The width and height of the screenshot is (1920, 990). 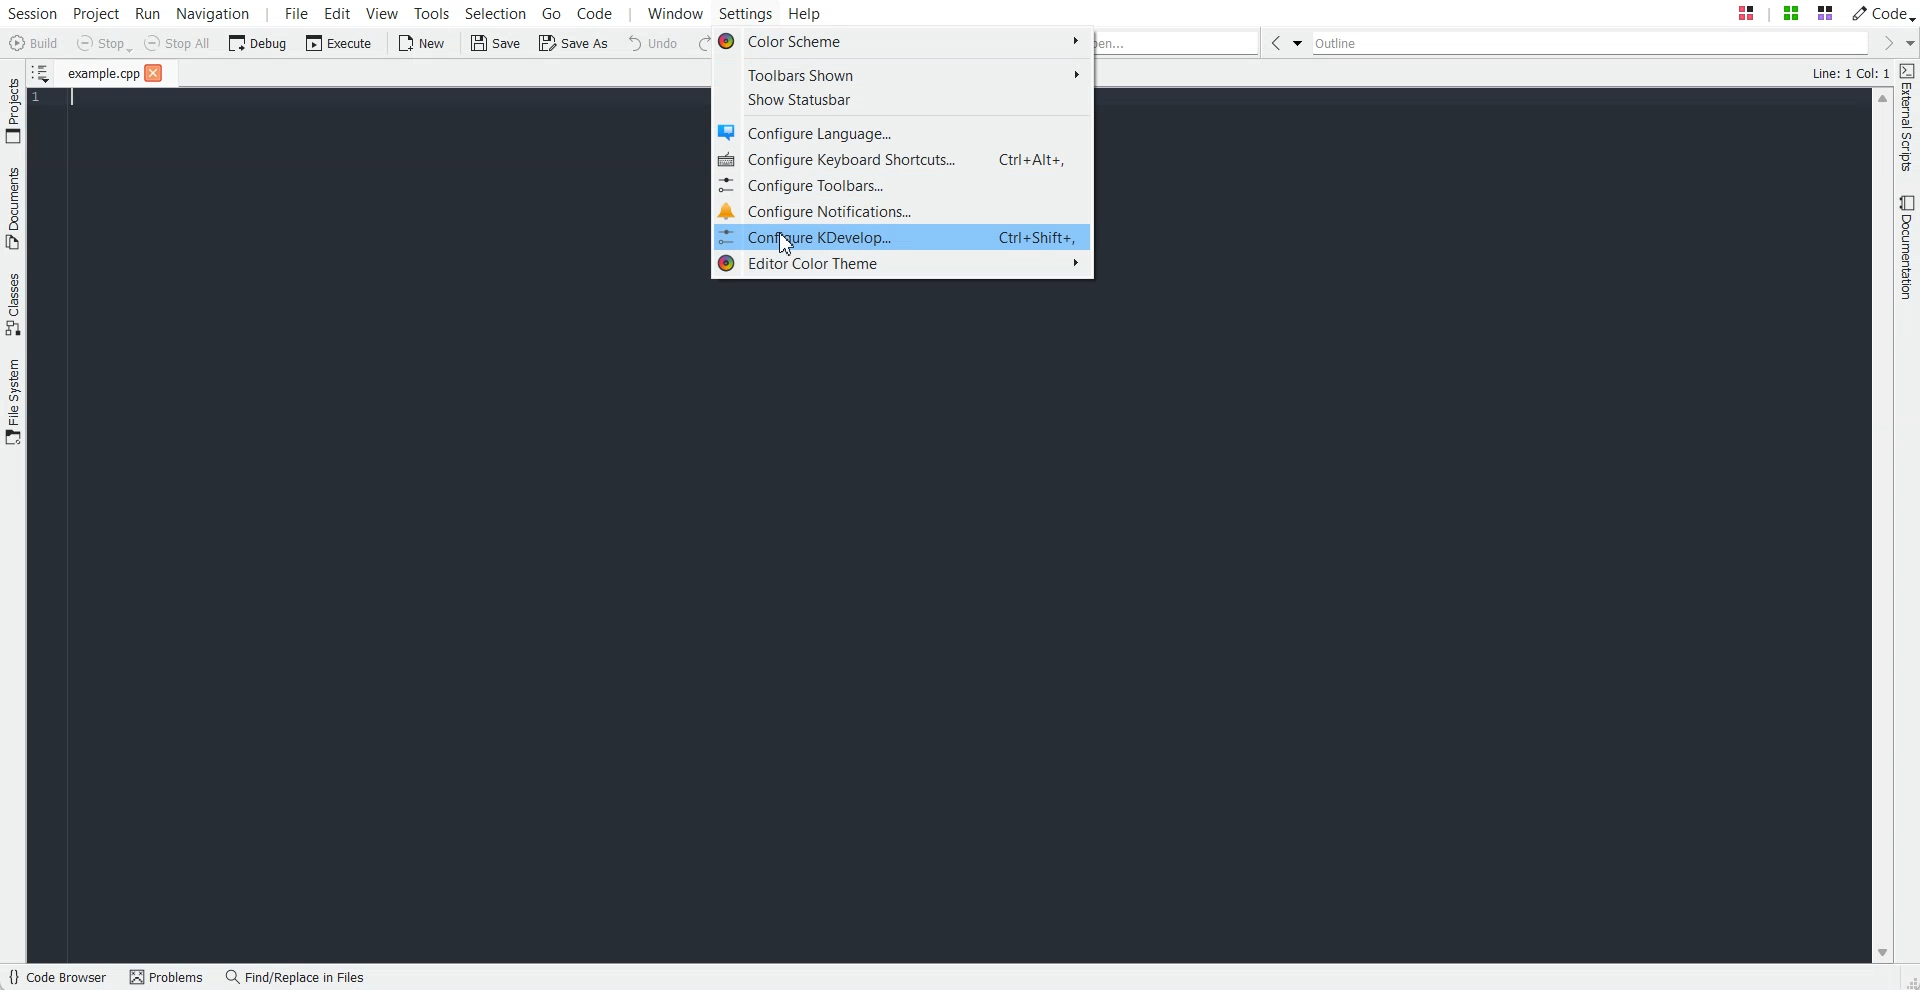 I want to click on Cursor, so click(x=786, y=244).